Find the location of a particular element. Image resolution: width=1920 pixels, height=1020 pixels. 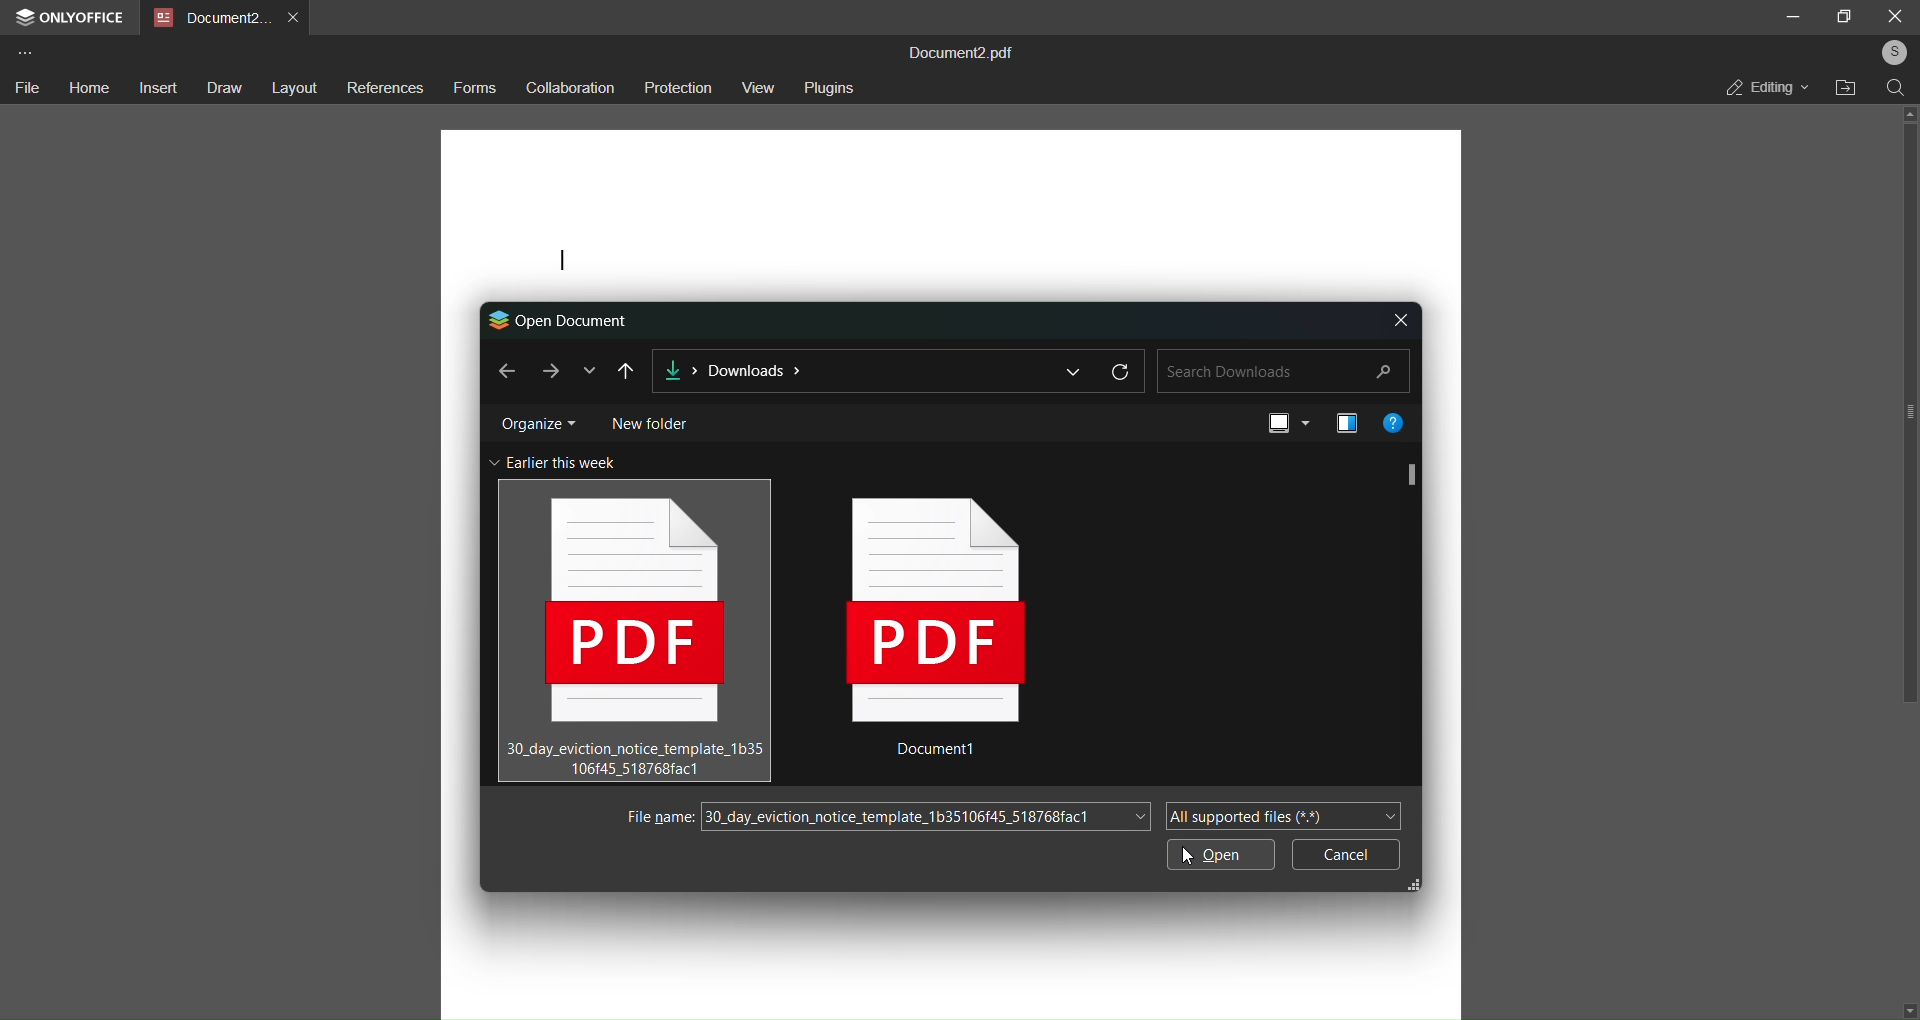

view is located at coordinates (1285, 425).